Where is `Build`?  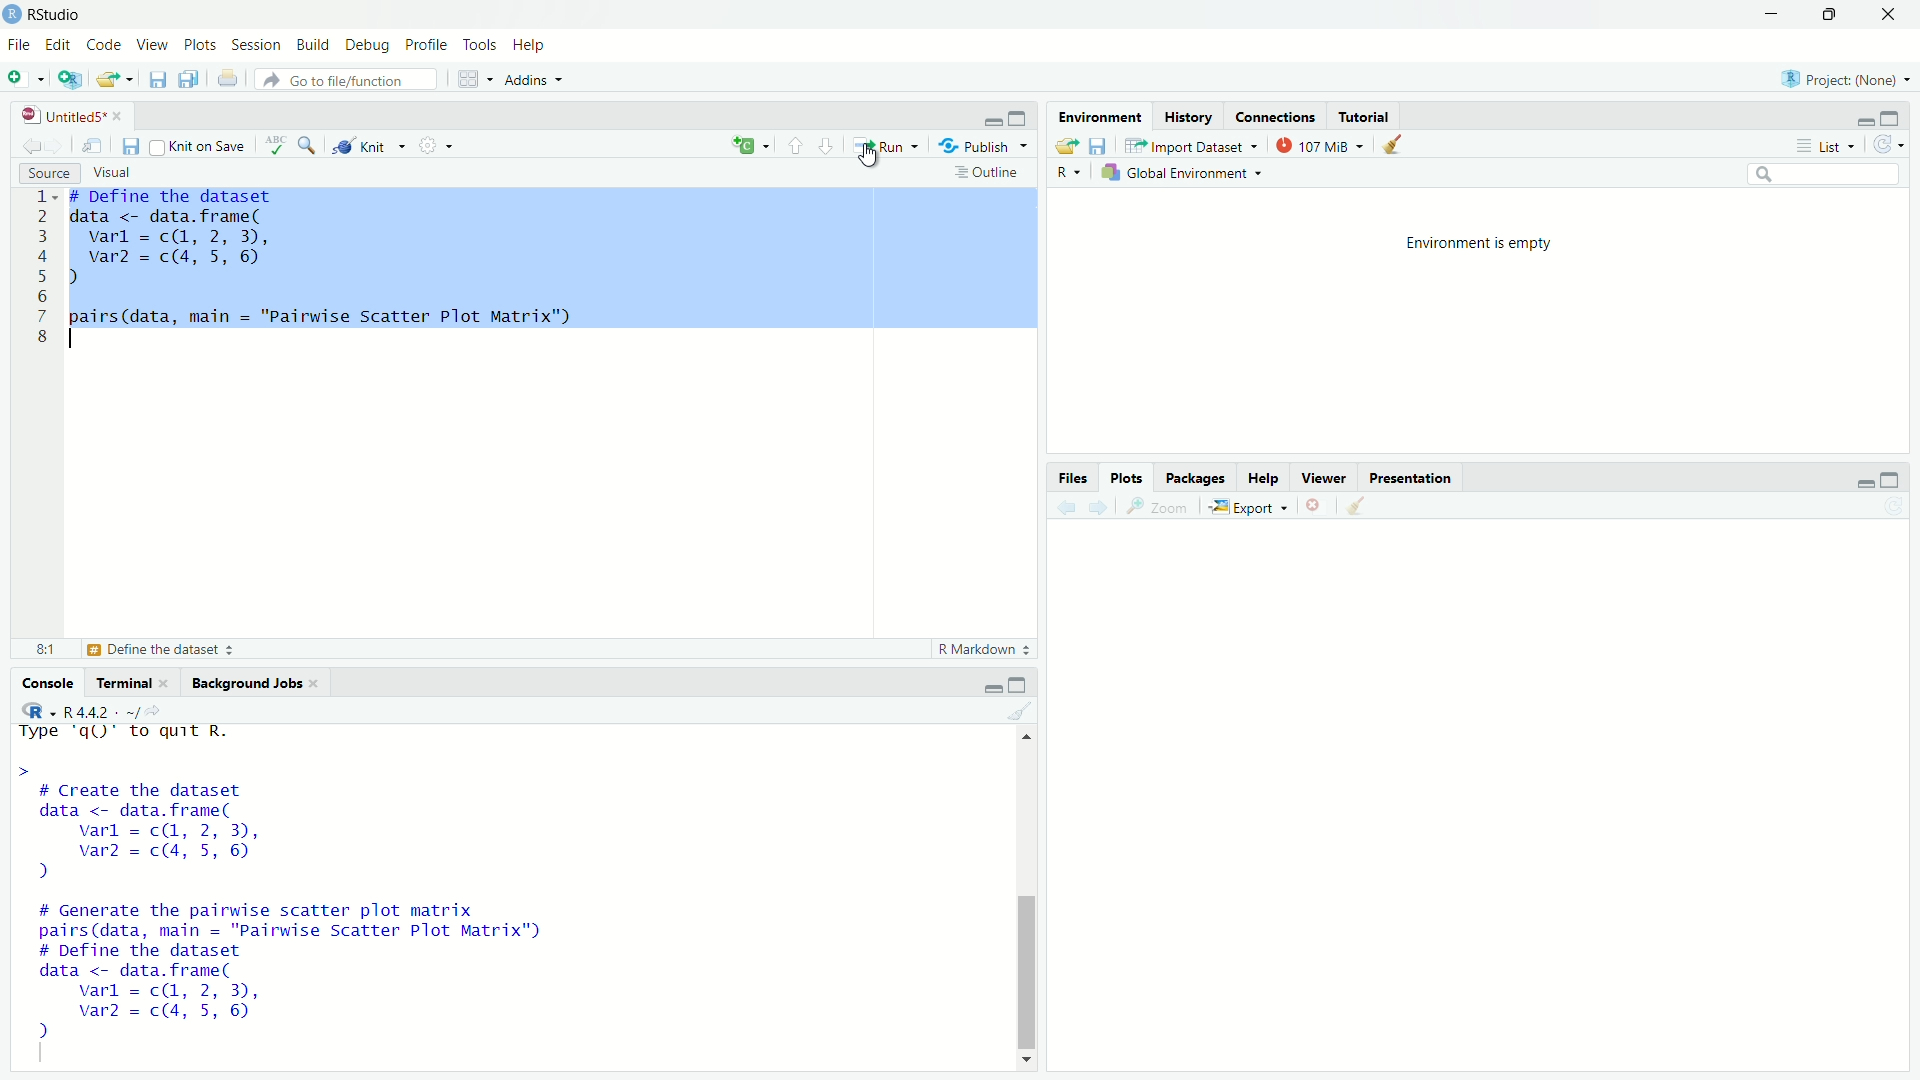 Build is located at coordinates (315, 45).